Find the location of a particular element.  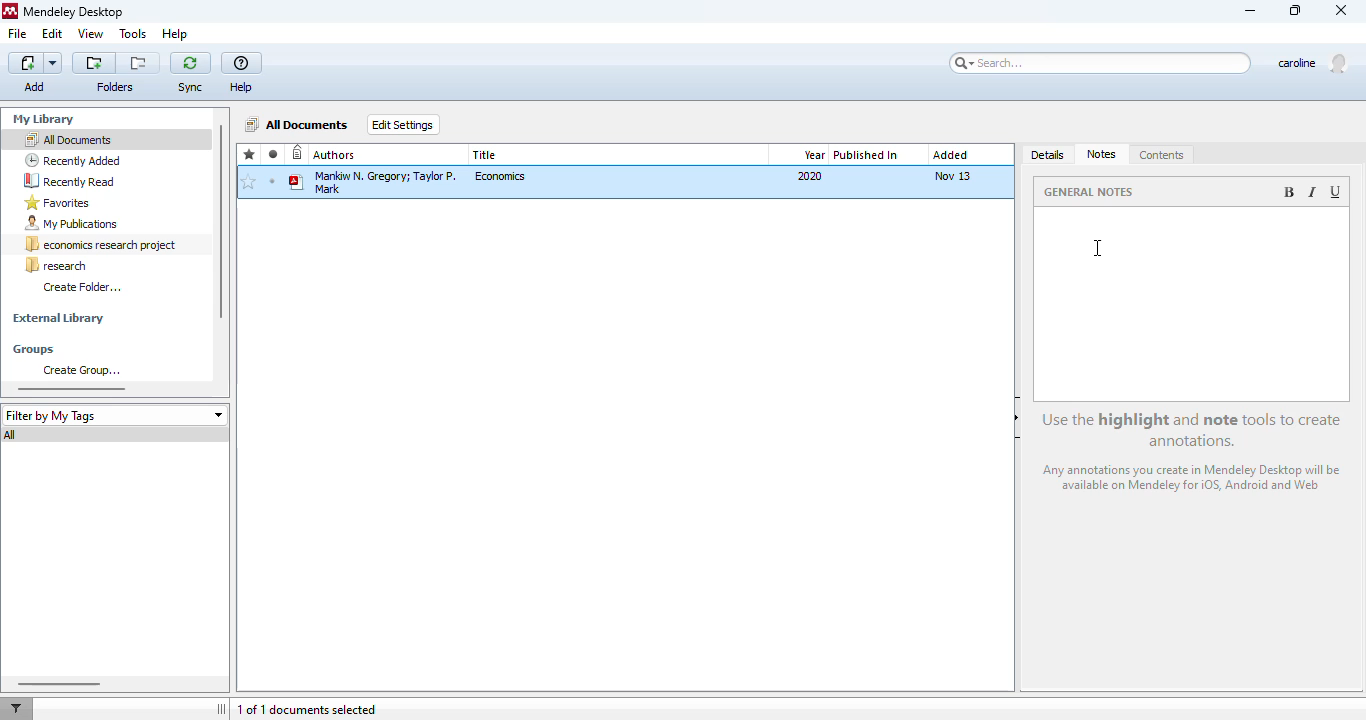

create group is located at coordinates (81, 370).